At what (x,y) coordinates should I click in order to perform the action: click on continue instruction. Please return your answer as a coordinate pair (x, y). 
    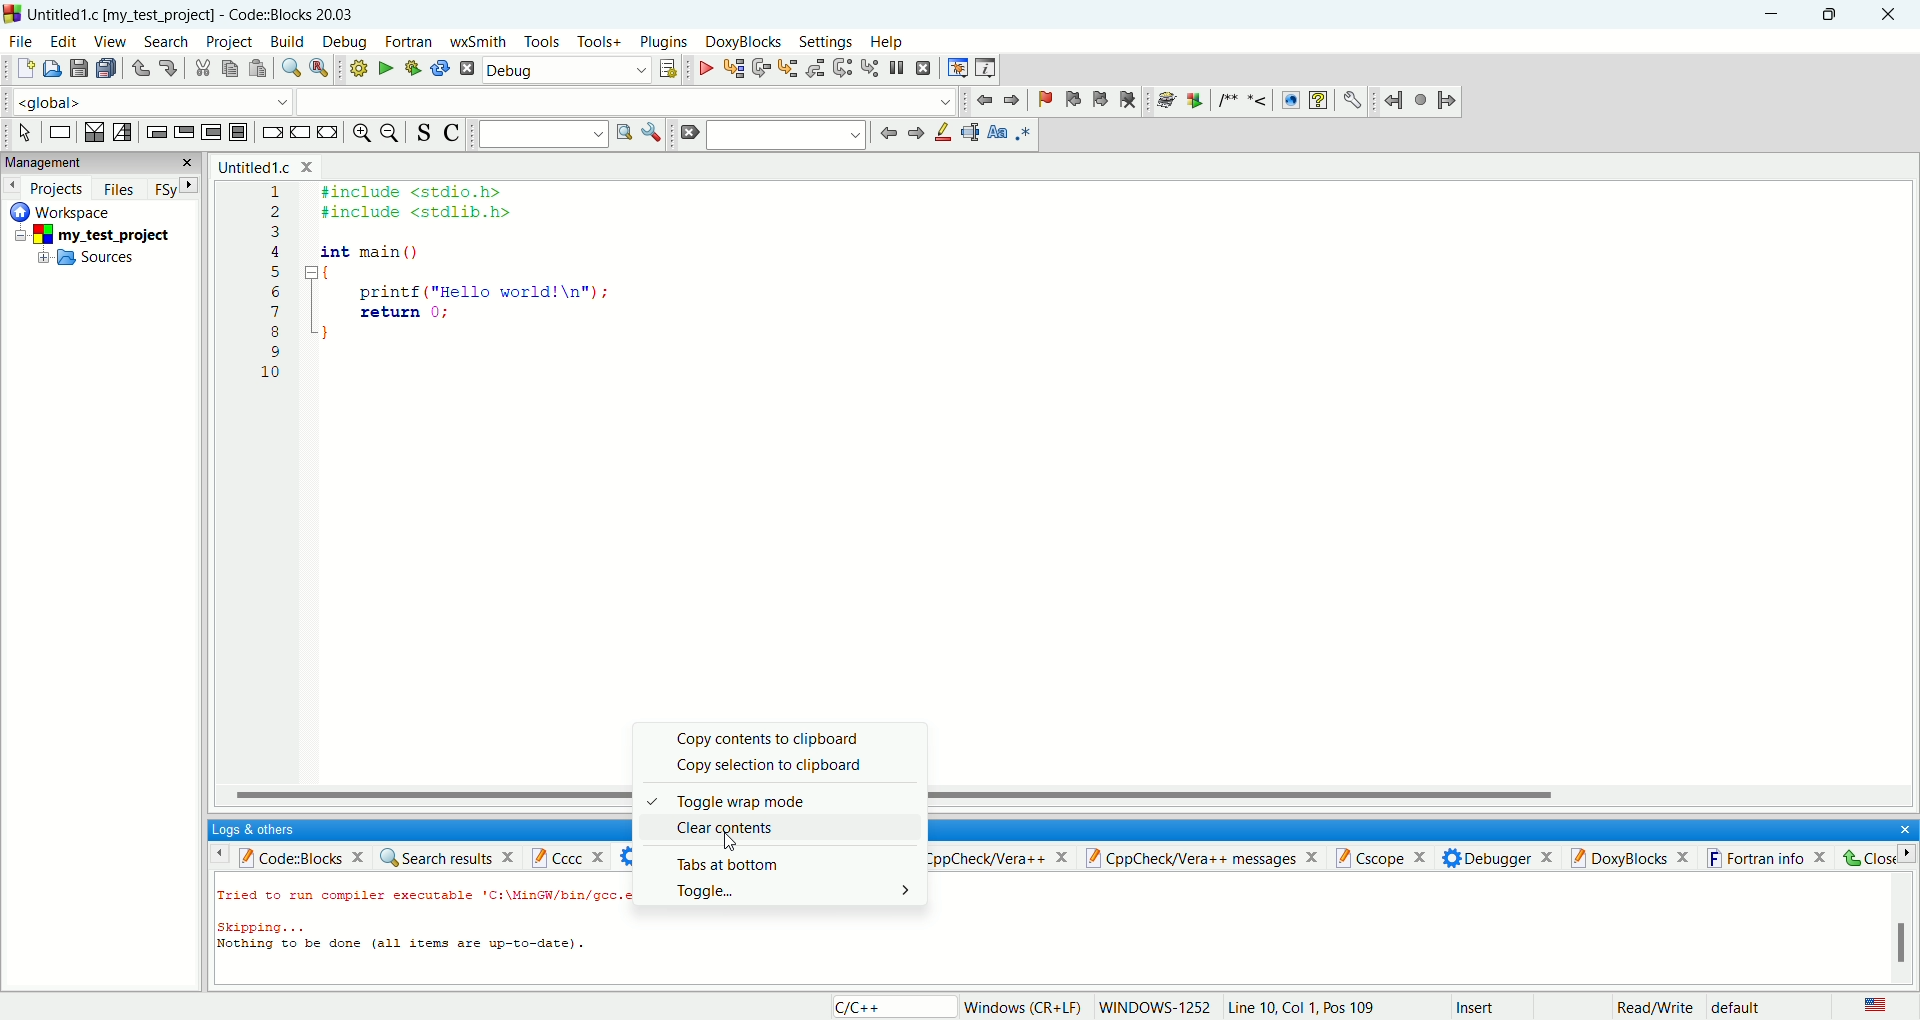
    Looking at the image, I should click on (301, 131).